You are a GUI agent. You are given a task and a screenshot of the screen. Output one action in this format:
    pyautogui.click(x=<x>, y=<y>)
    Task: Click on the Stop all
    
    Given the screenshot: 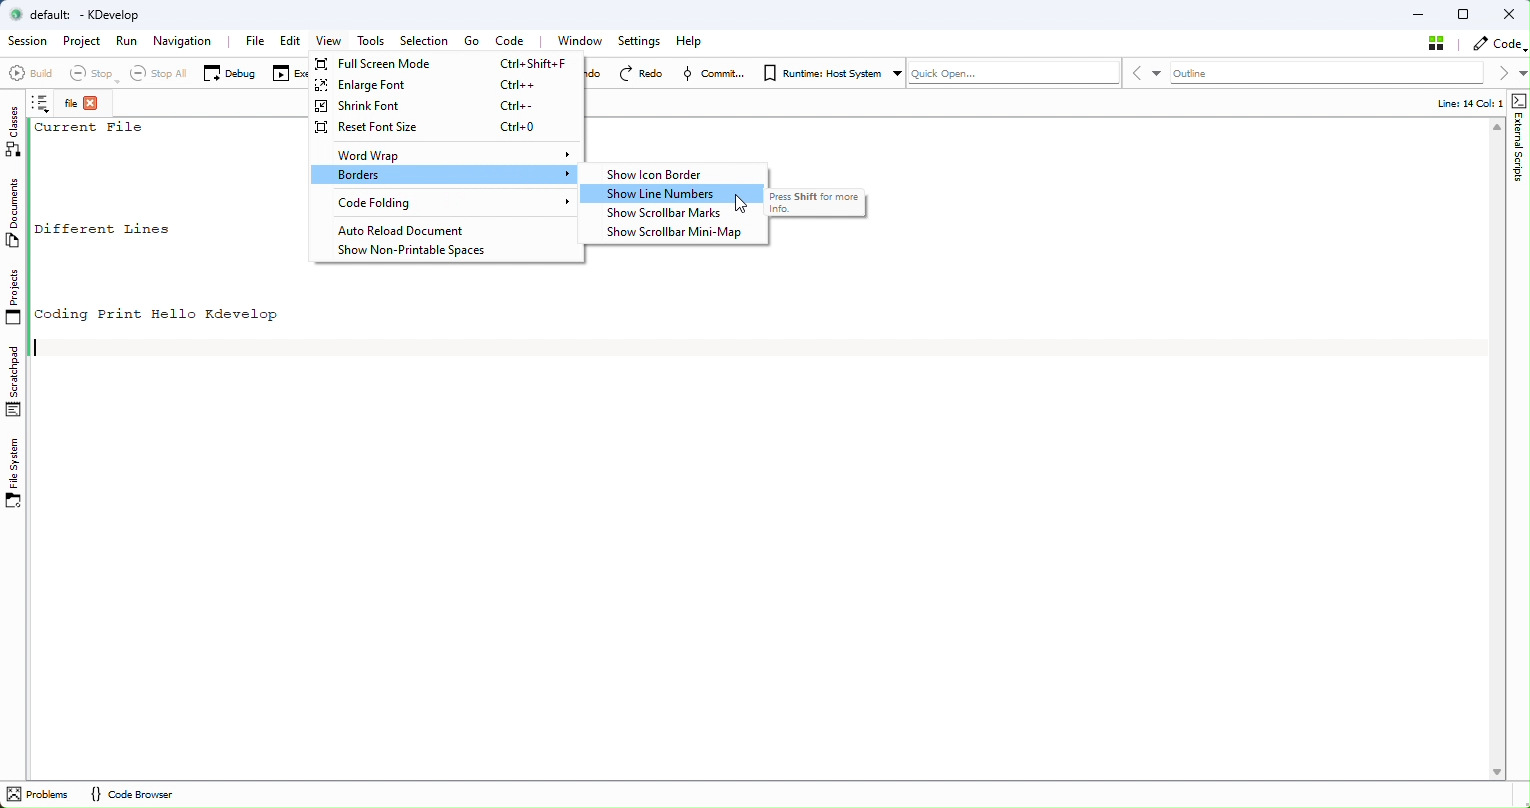 What is the action you would take?
    pyautogui.click(x=153, y=73)
    